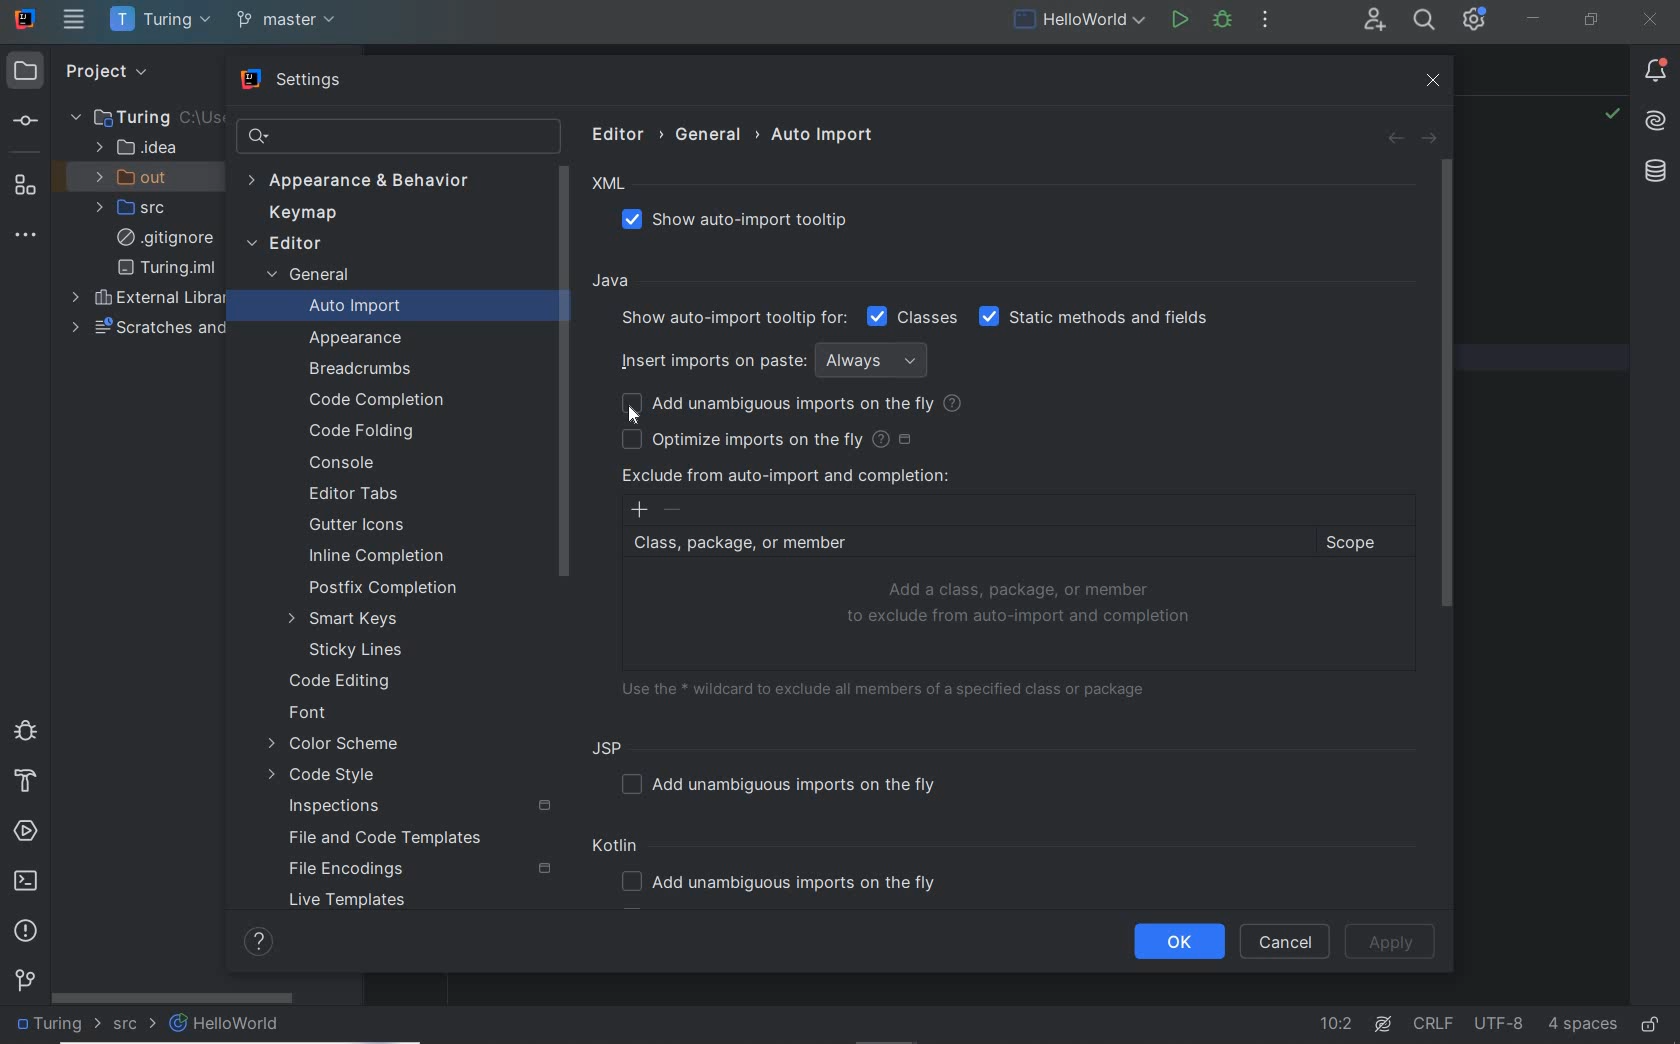 The height and width of the screenshot is (1044, 1680). What do you see at coordinates (135, 1025) in the screenshot?
I see `SRC` at bounding box center [135, 1025].